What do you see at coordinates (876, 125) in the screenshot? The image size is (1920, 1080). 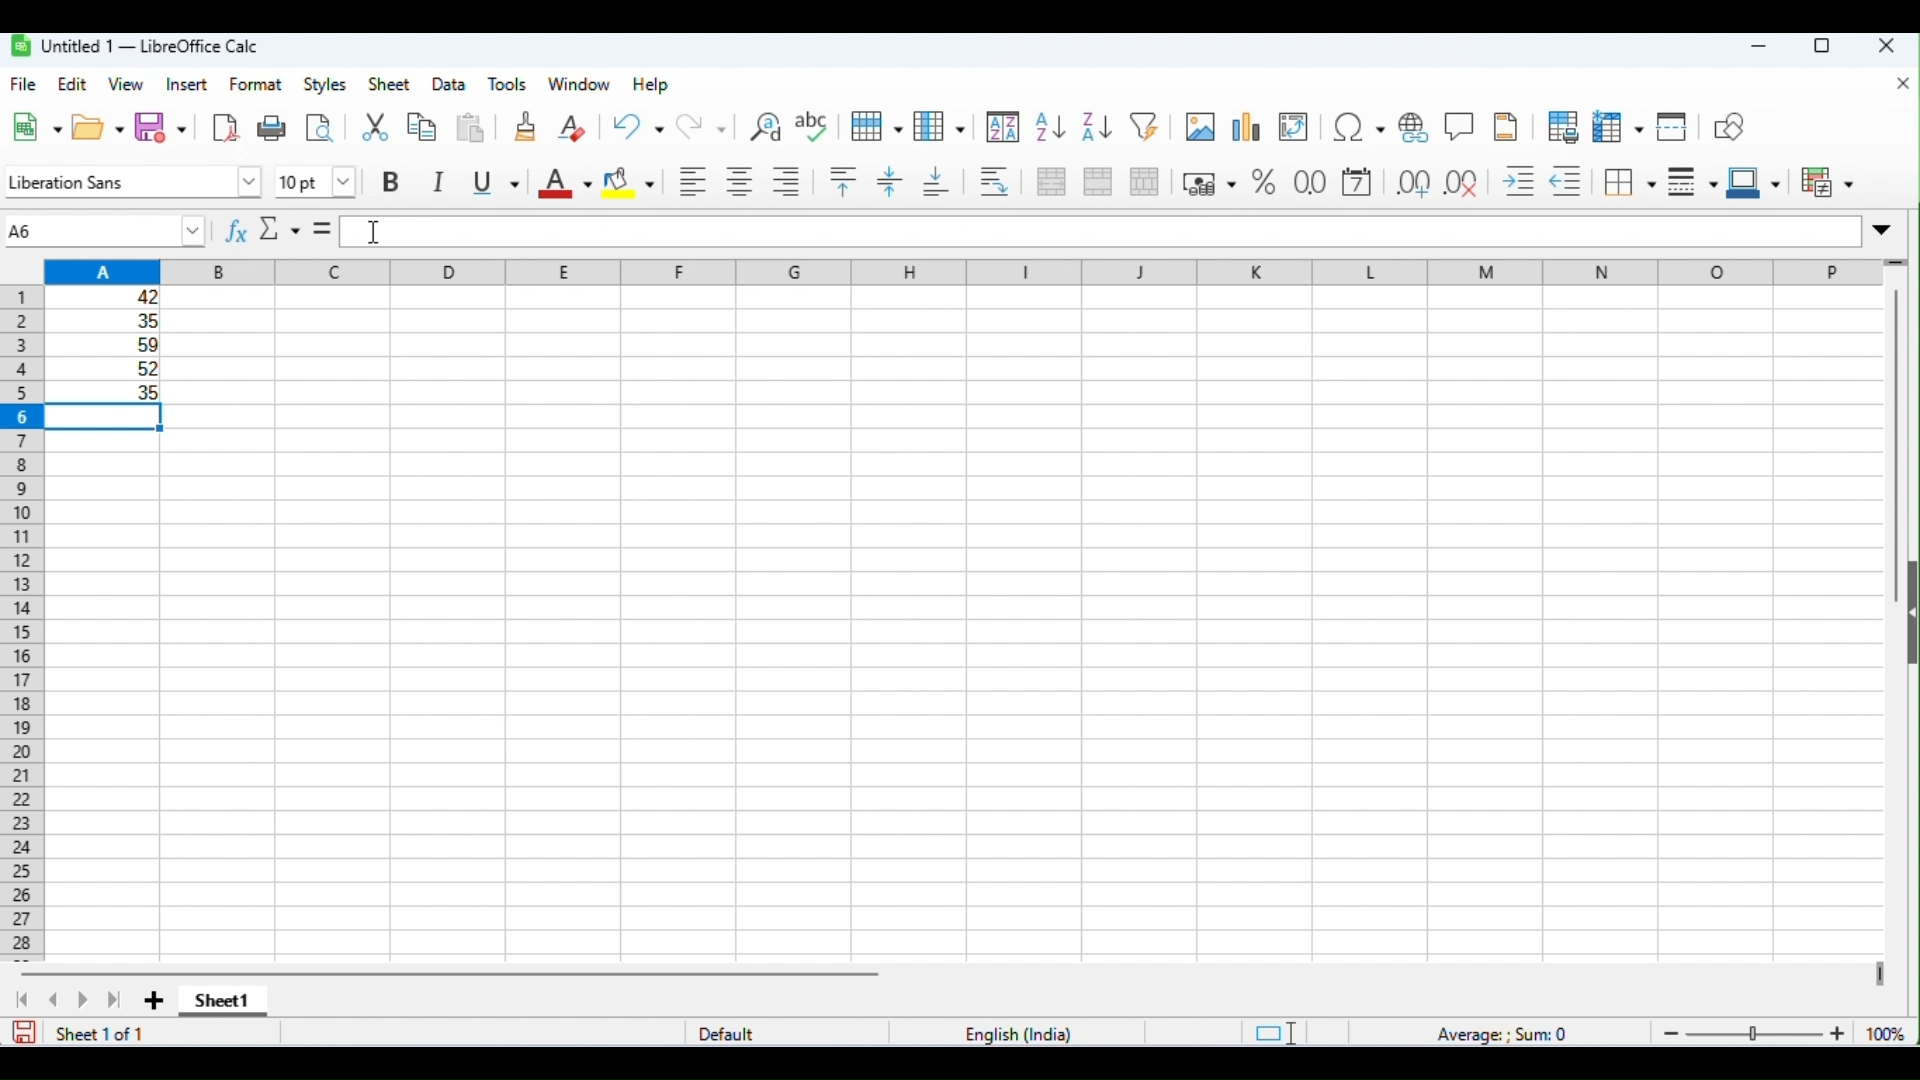 I see `row` at bounding box center [876, 125].